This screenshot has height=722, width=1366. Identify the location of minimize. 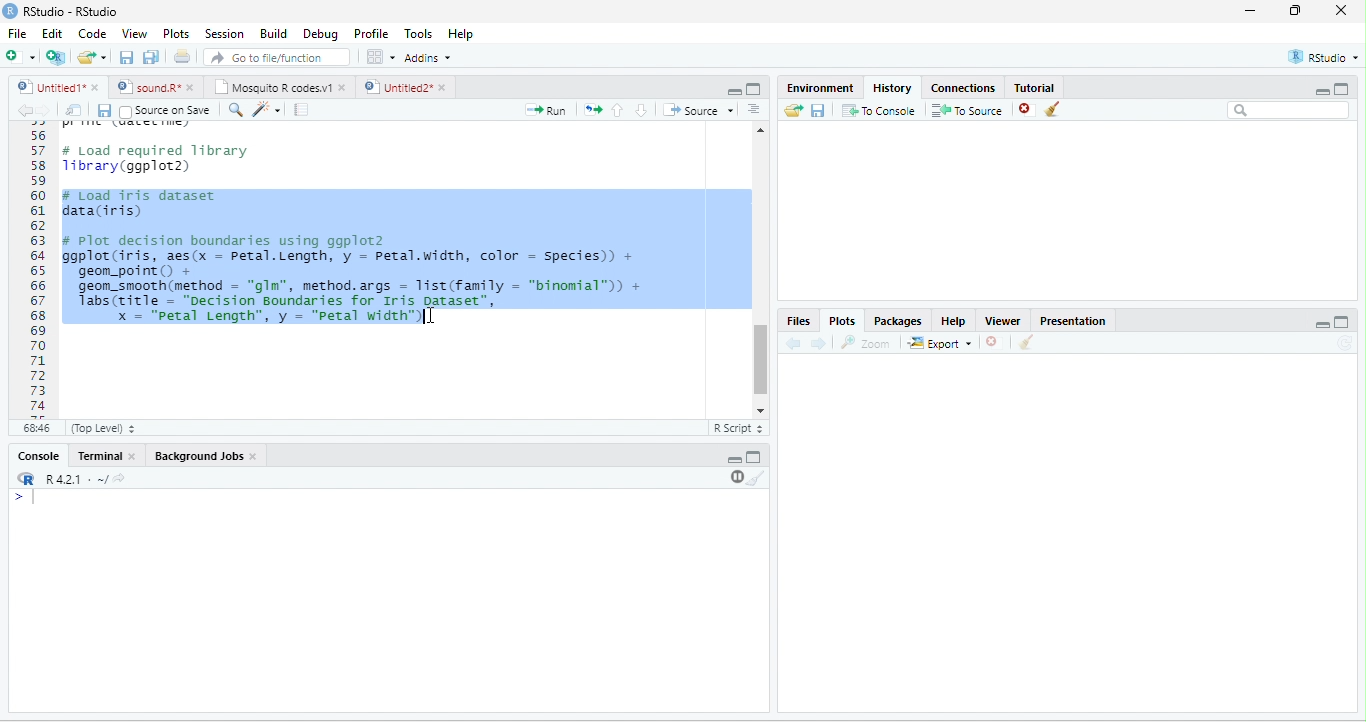
(734, 92).